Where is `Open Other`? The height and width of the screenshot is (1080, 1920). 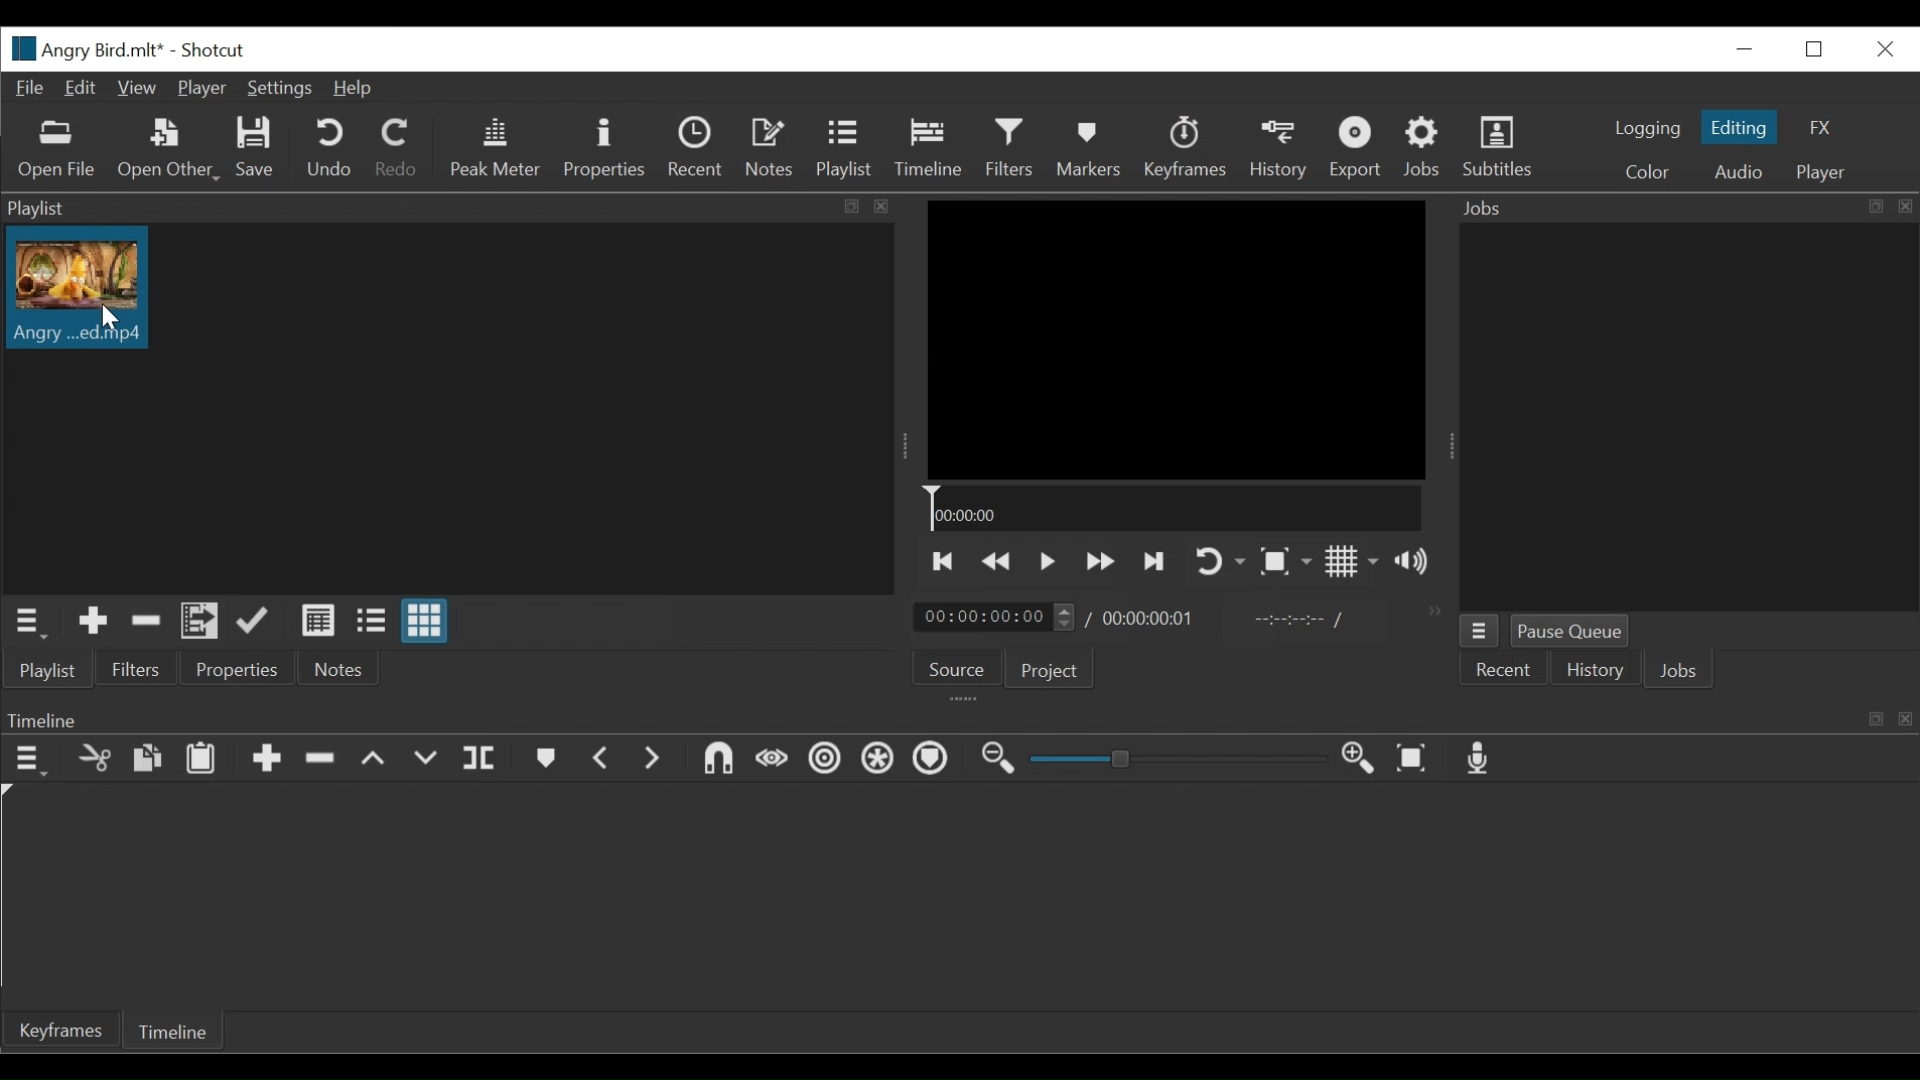 Open Other is located at coordinates (167, 148).